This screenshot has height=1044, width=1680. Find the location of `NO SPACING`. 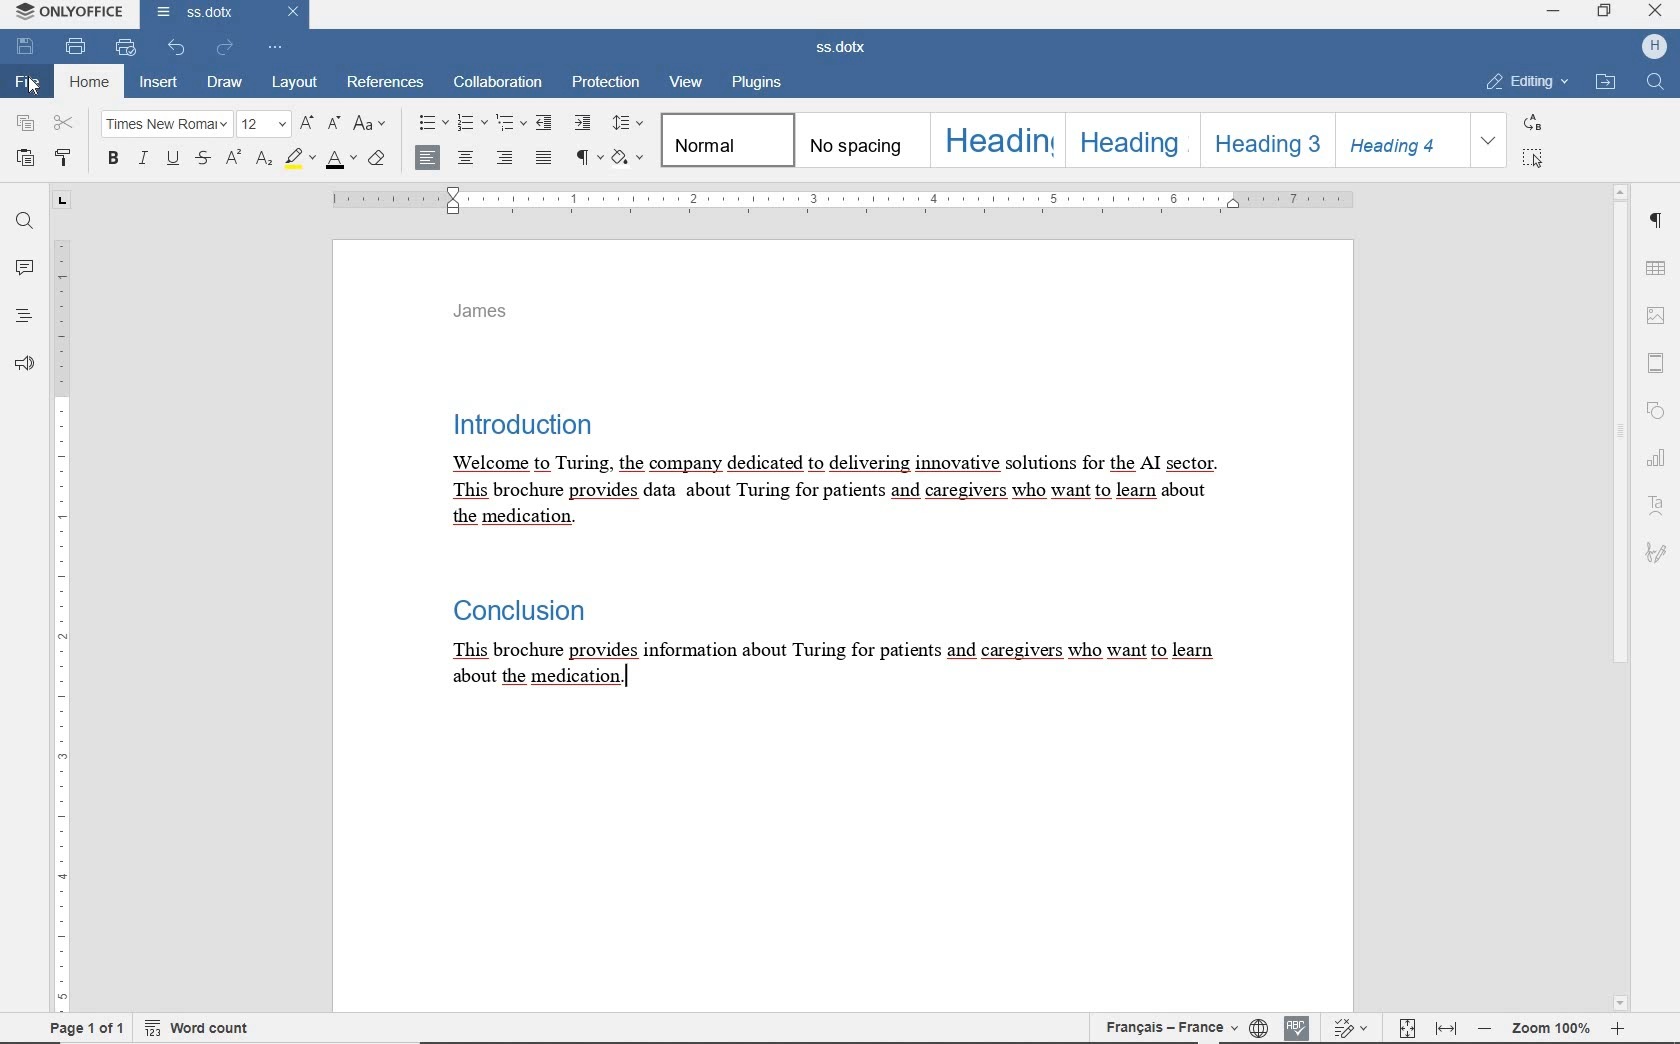

NO SPACING is located at coordinates (857, 140).